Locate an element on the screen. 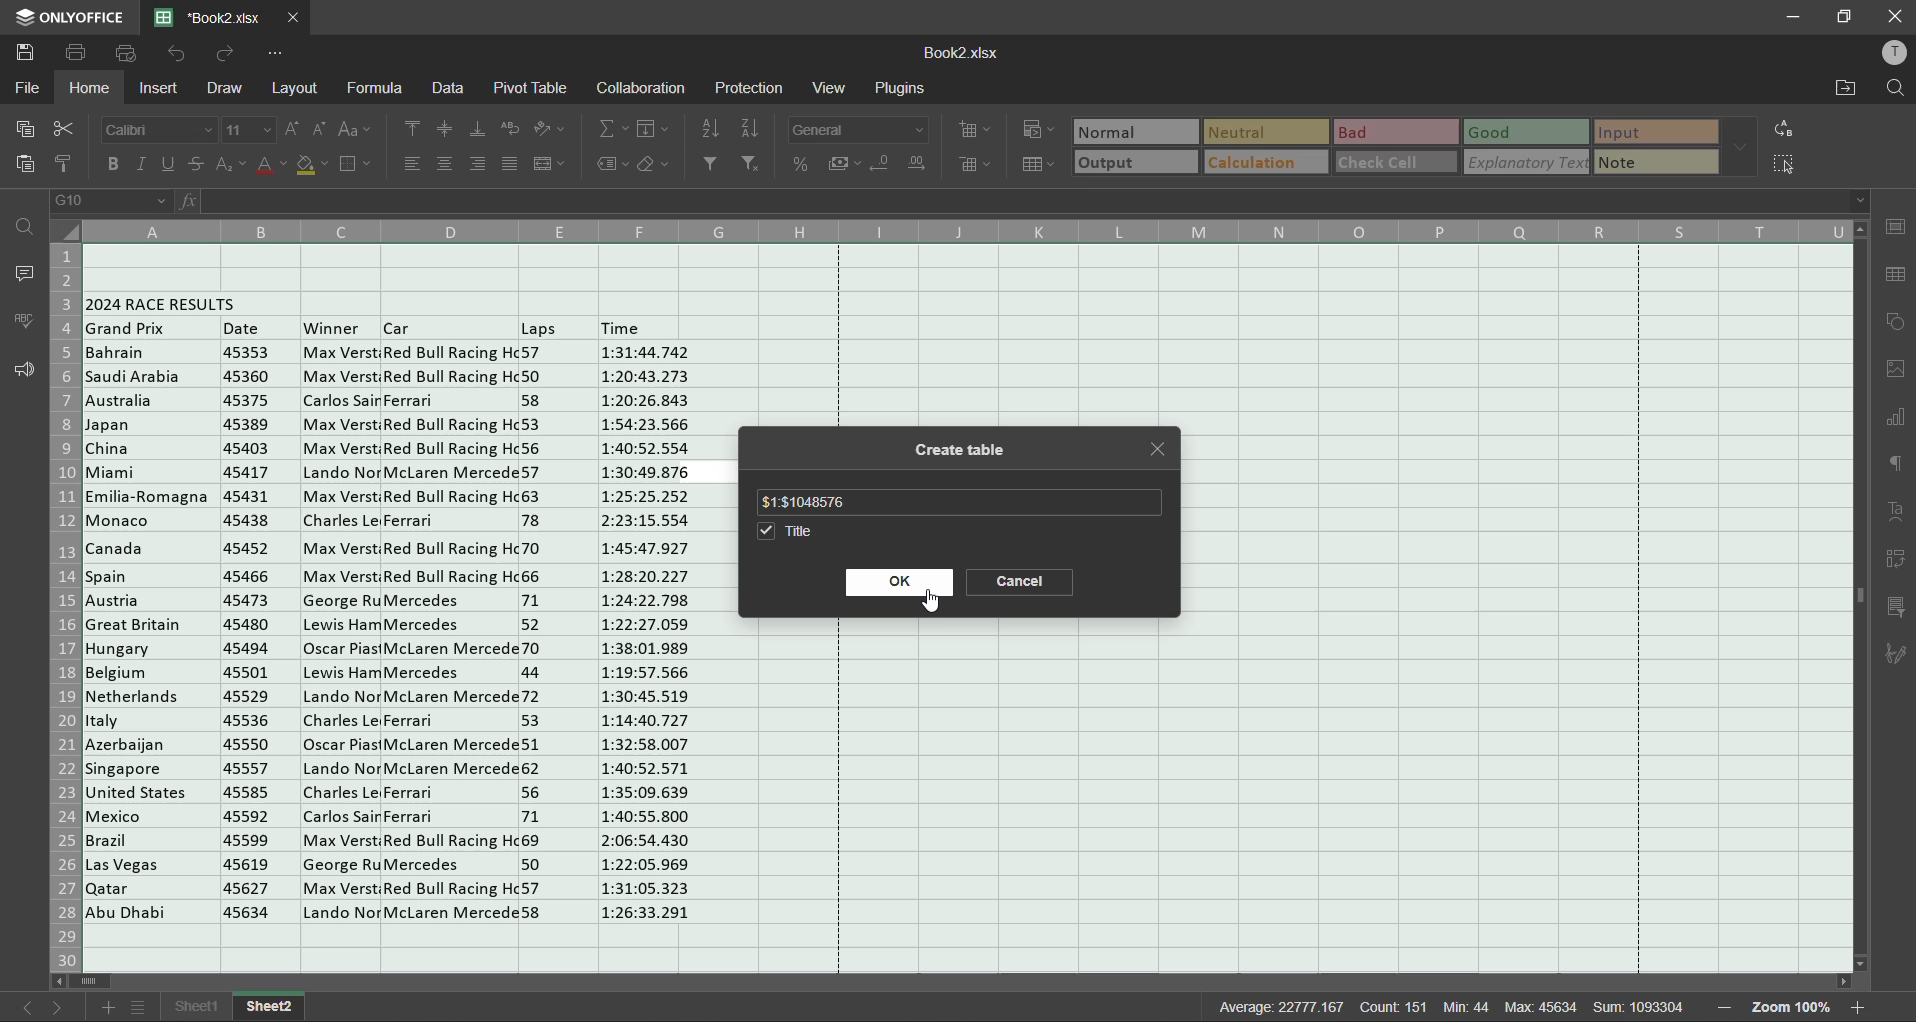 The width and height of the screenshot is (1916, 1022). find is located at coordinates (1890, 88).